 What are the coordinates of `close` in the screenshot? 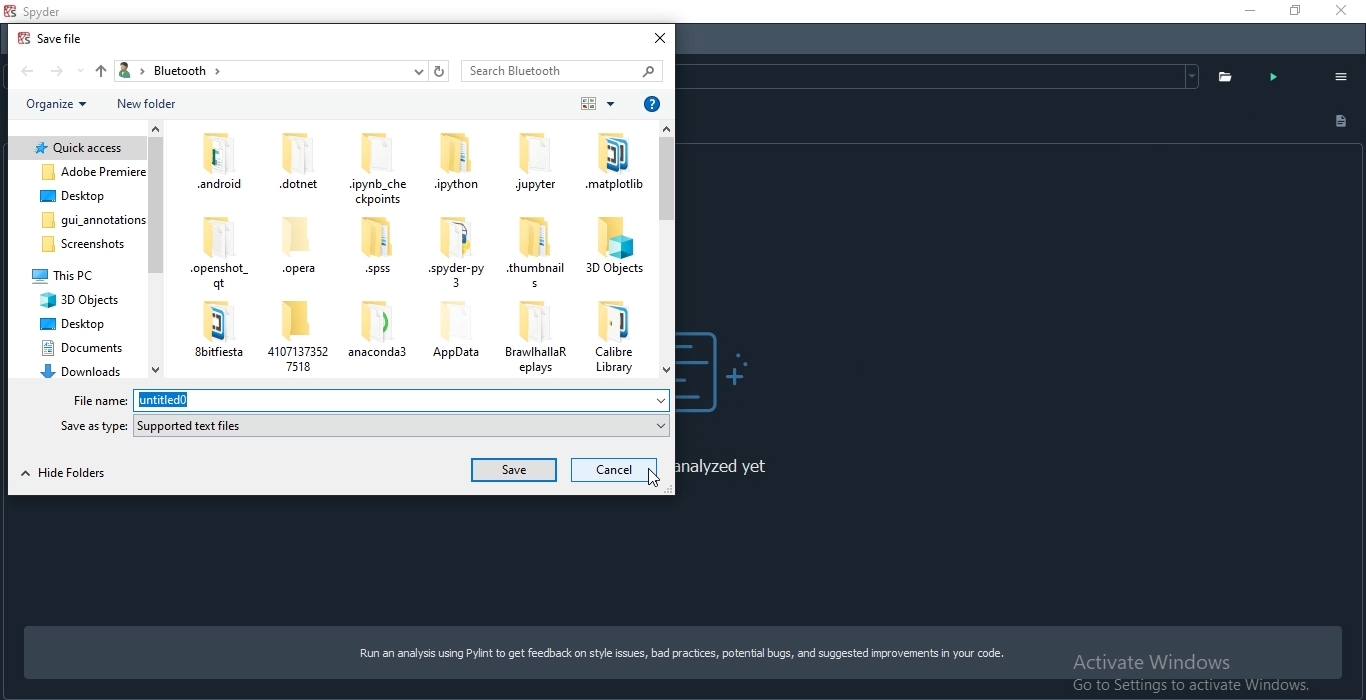 It's located at (1346, 10).